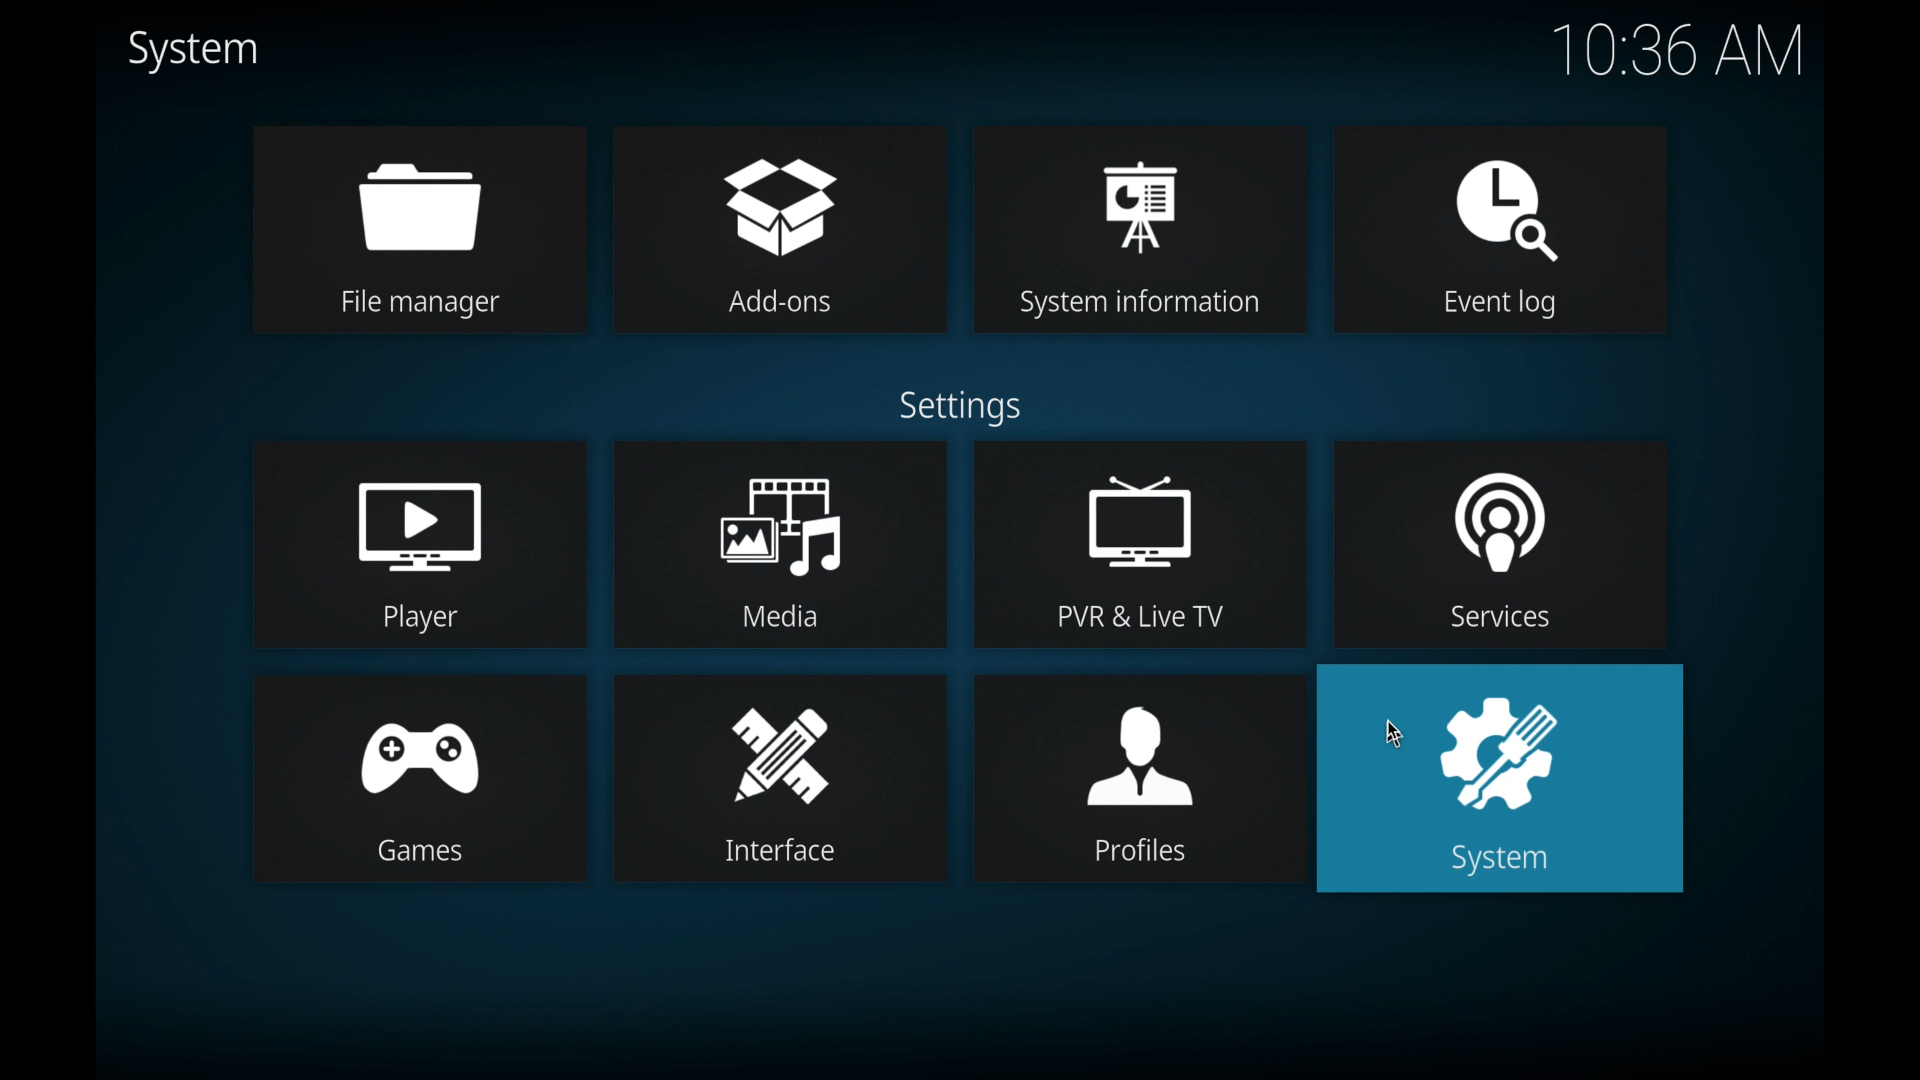  Describe the element at coordinates (1142, 229) in the screenshot. I see `system information` at that location.